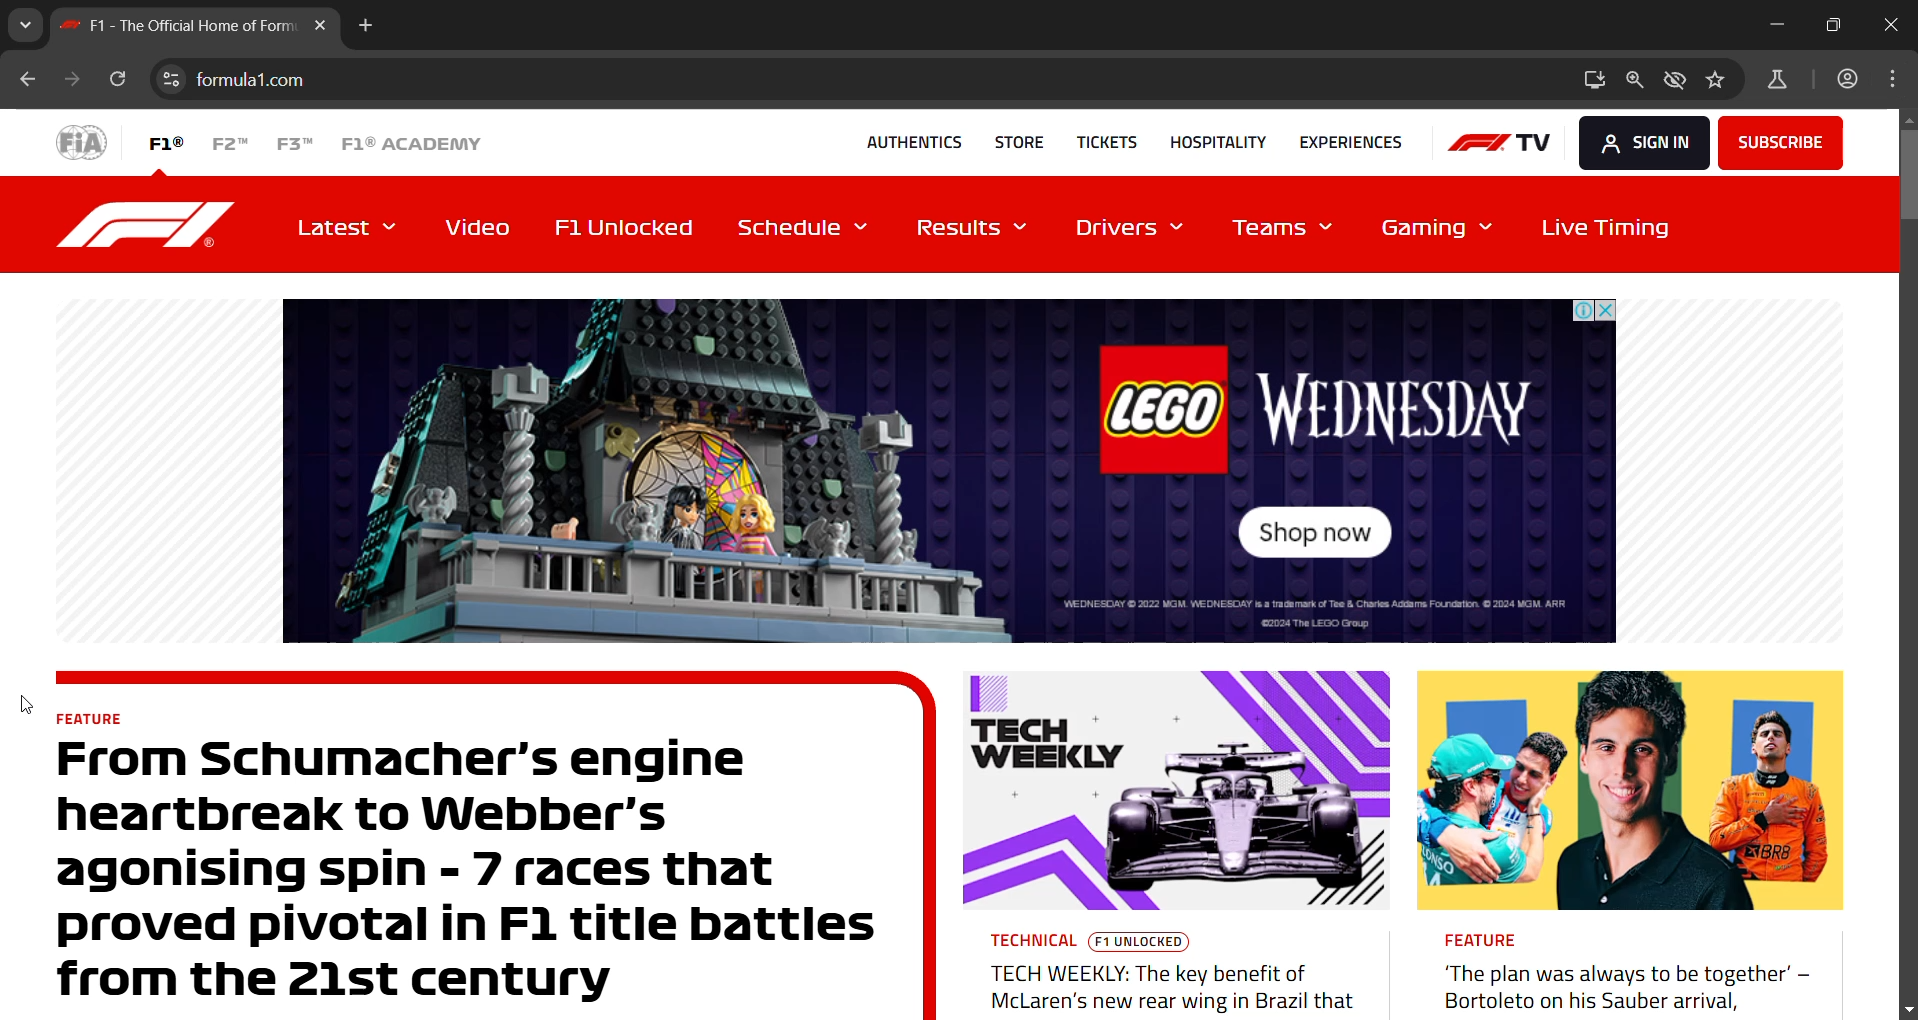 This screenshot has width=1918, height=1020. What do you see at coordinates (1630, 842) in the screenshot?
I see `News: feature- plan was always to be together’ —Bortoleto on his Sauber arrival,` at bounding box center [1630, 842].